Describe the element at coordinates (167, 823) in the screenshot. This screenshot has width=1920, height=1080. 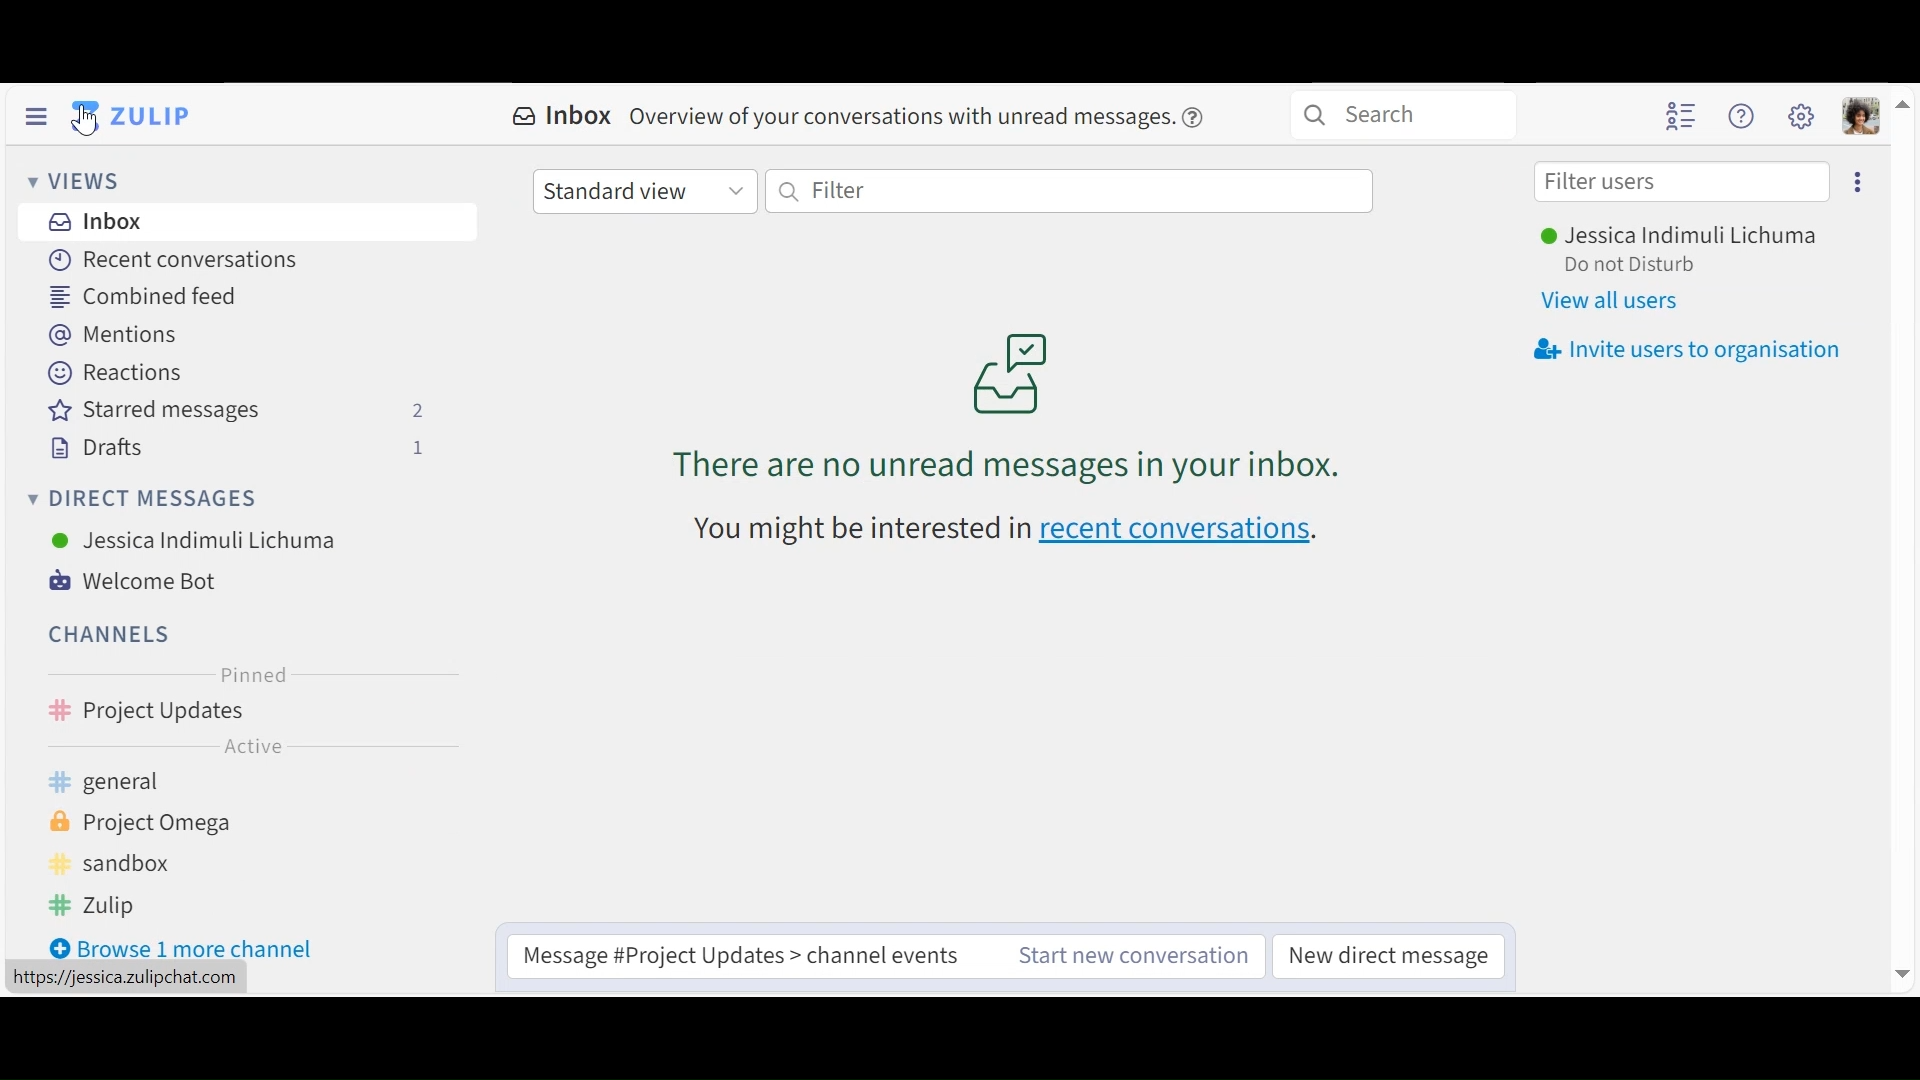
I see `Project Omega` at that location.